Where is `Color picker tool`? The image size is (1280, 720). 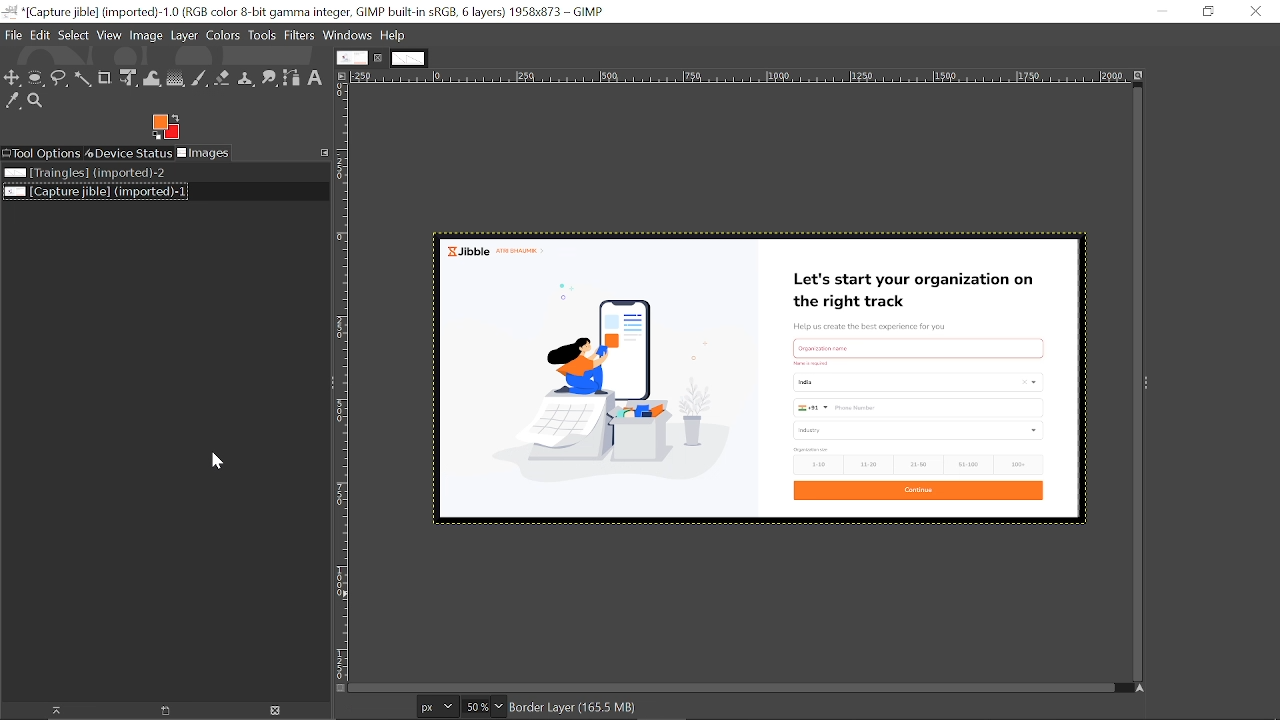 Color picker tool is located at coordinates (13, 102).